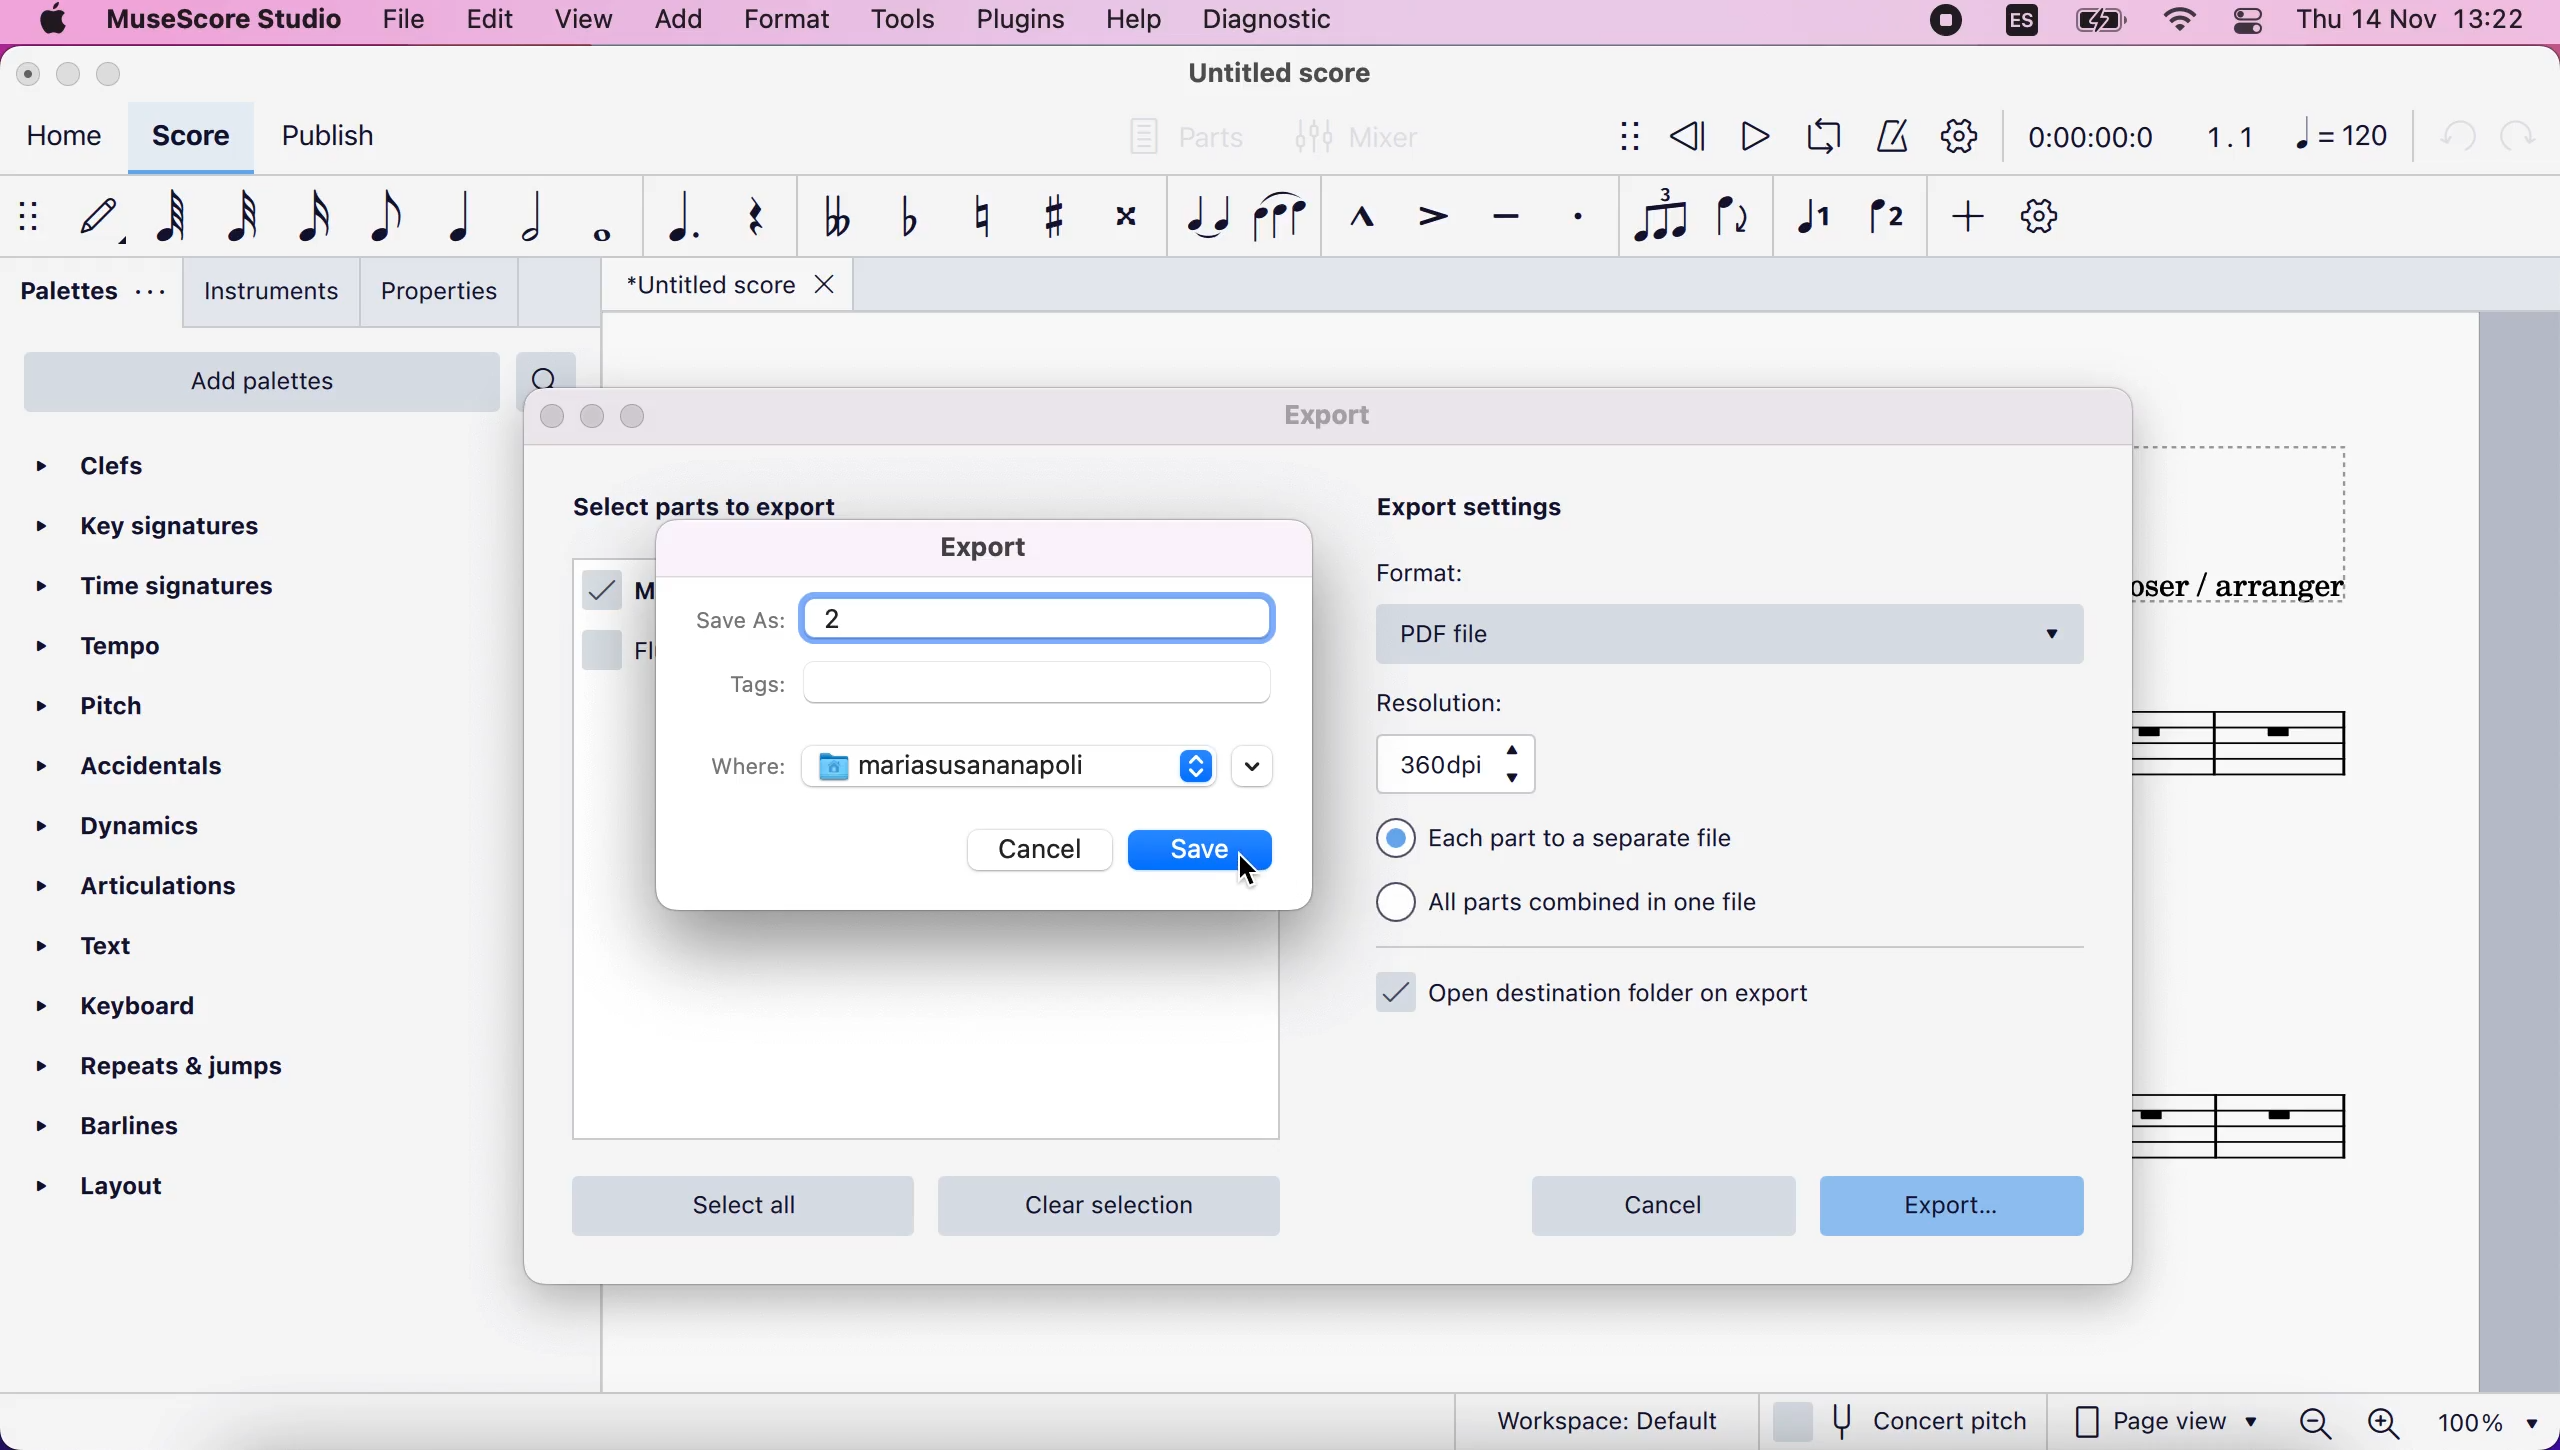 The width and height of the screenshot is (2560, 1450). Describe the element at coordinates (592, 415) in the screenshot. I see `minimize` at that location.